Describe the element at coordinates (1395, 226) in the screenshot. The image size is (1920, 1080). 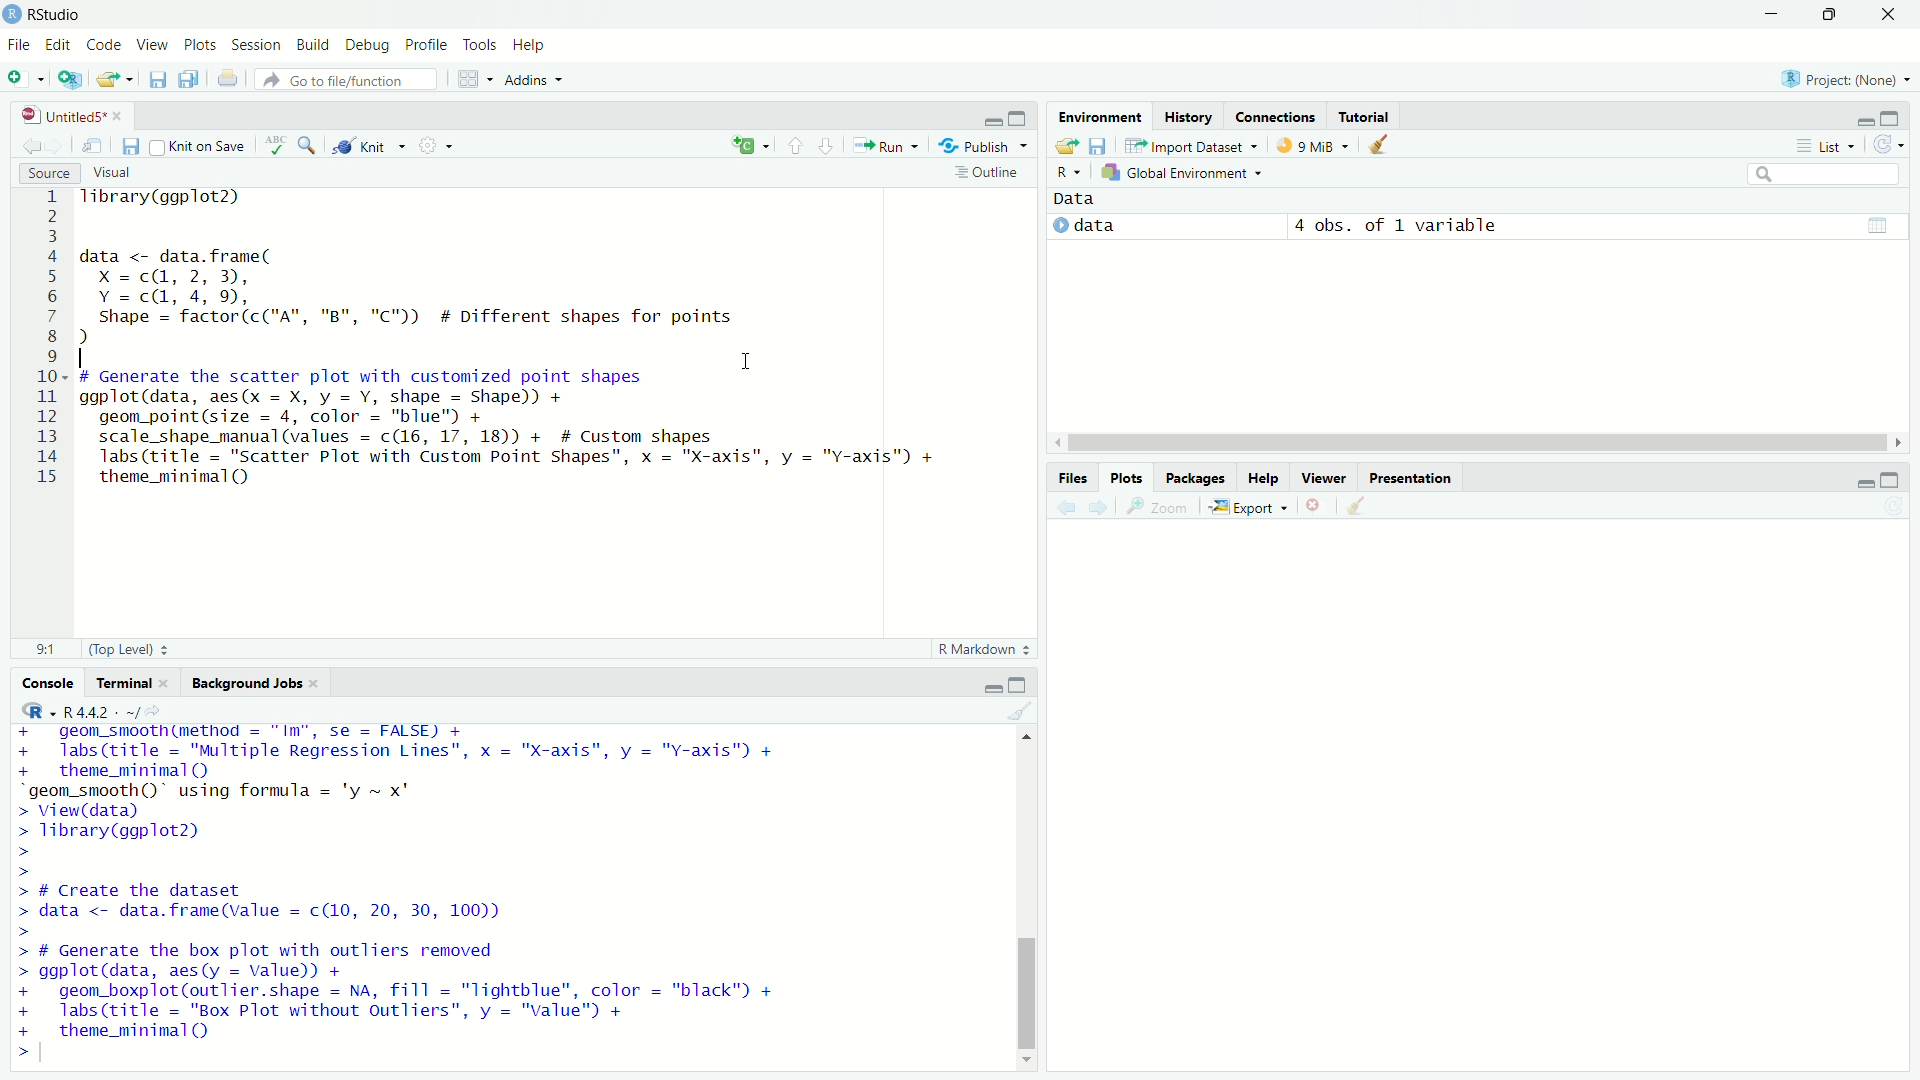
I see `4 obs. of 1 variable` at that location.